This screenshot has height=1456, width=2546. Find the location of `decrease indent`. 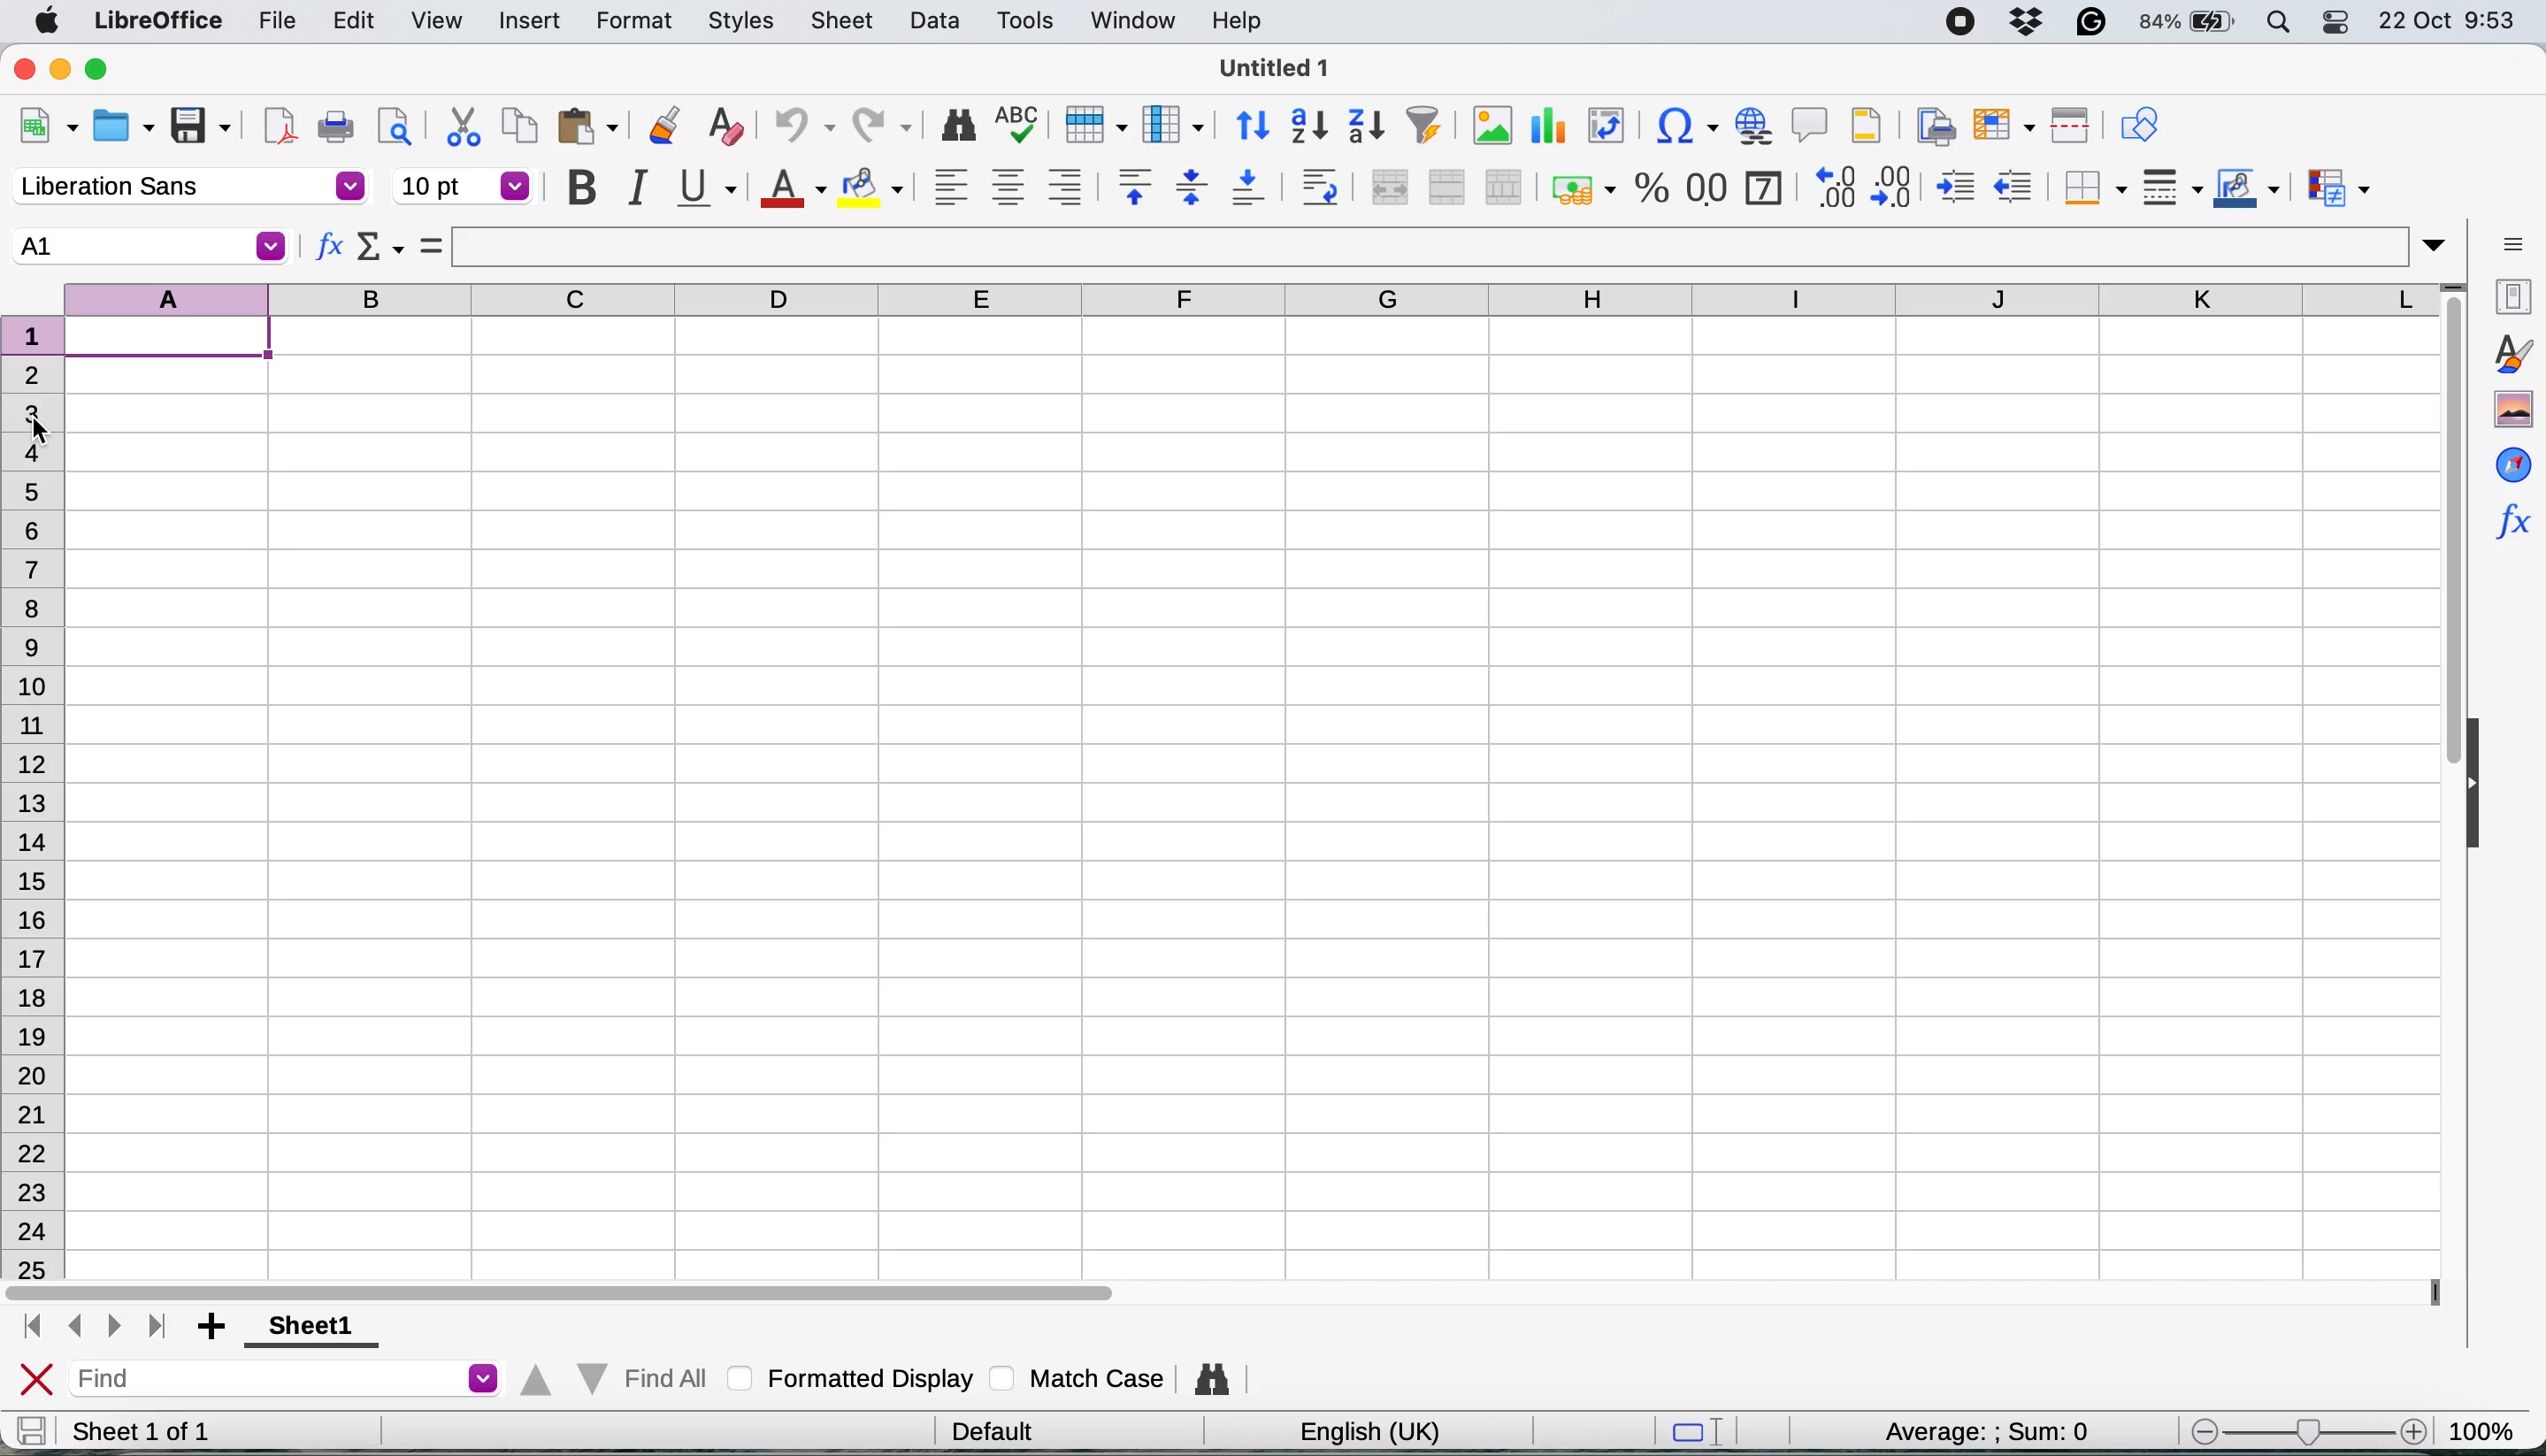

decrease indent is located at coordinates (2017, 185).